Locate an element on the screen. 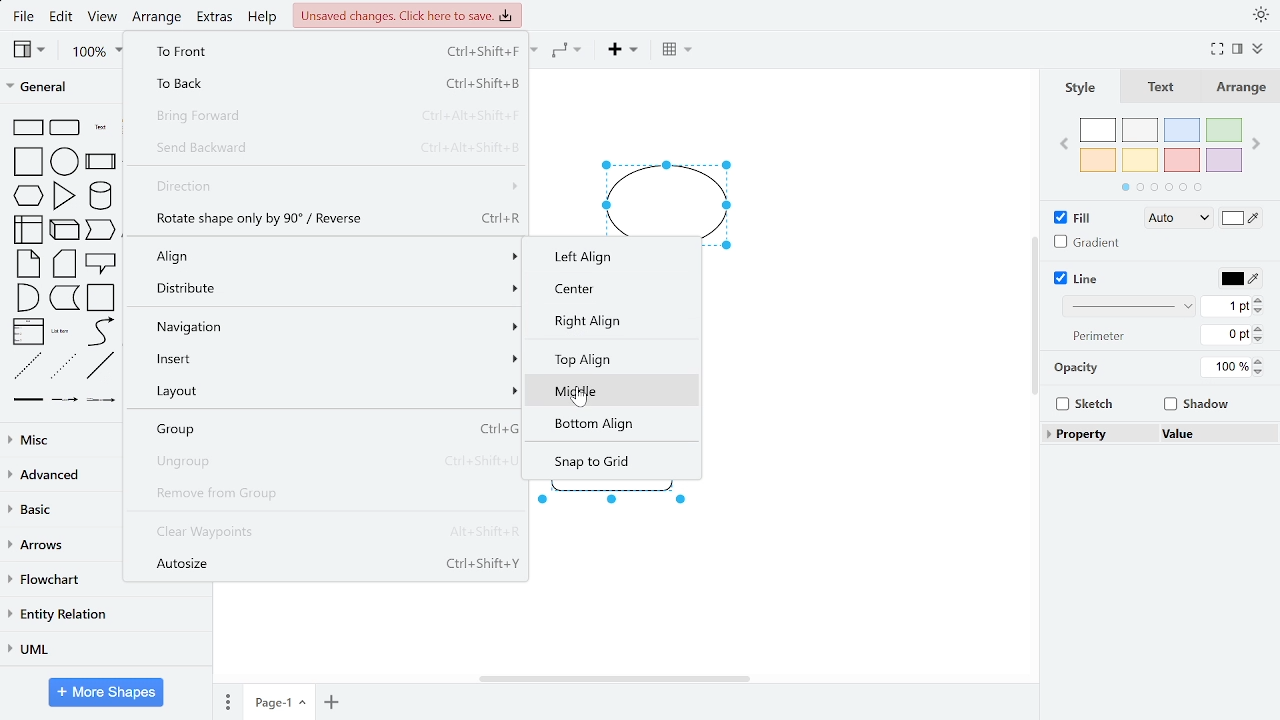  white is located at coordinates (1099, 130).